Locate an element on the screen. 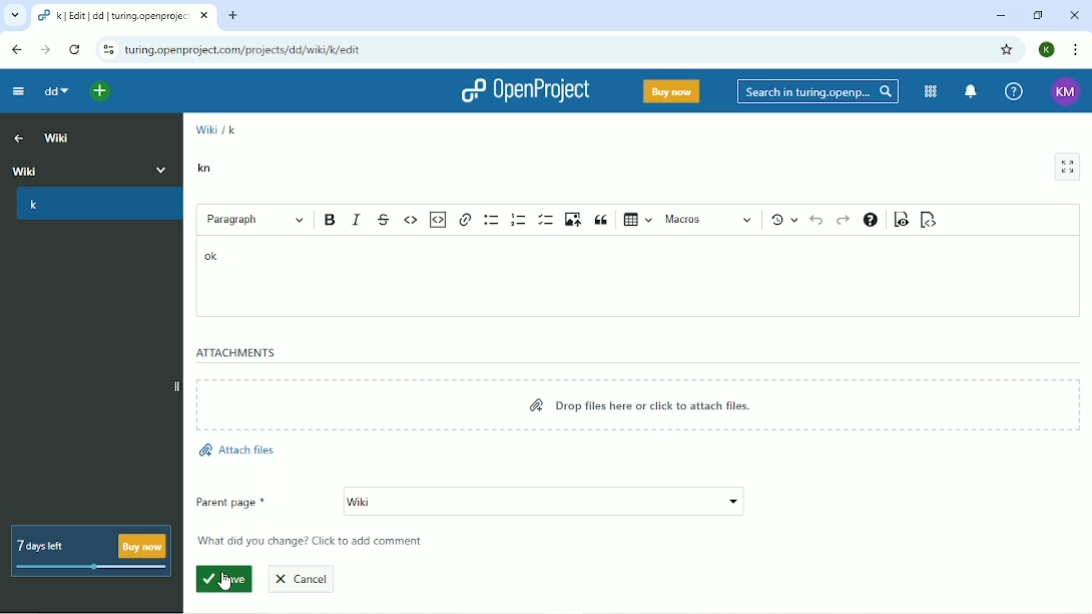 Image resolution: width=1092 pixels, height=614 pixels. Up is located at coordinates (19, 139).